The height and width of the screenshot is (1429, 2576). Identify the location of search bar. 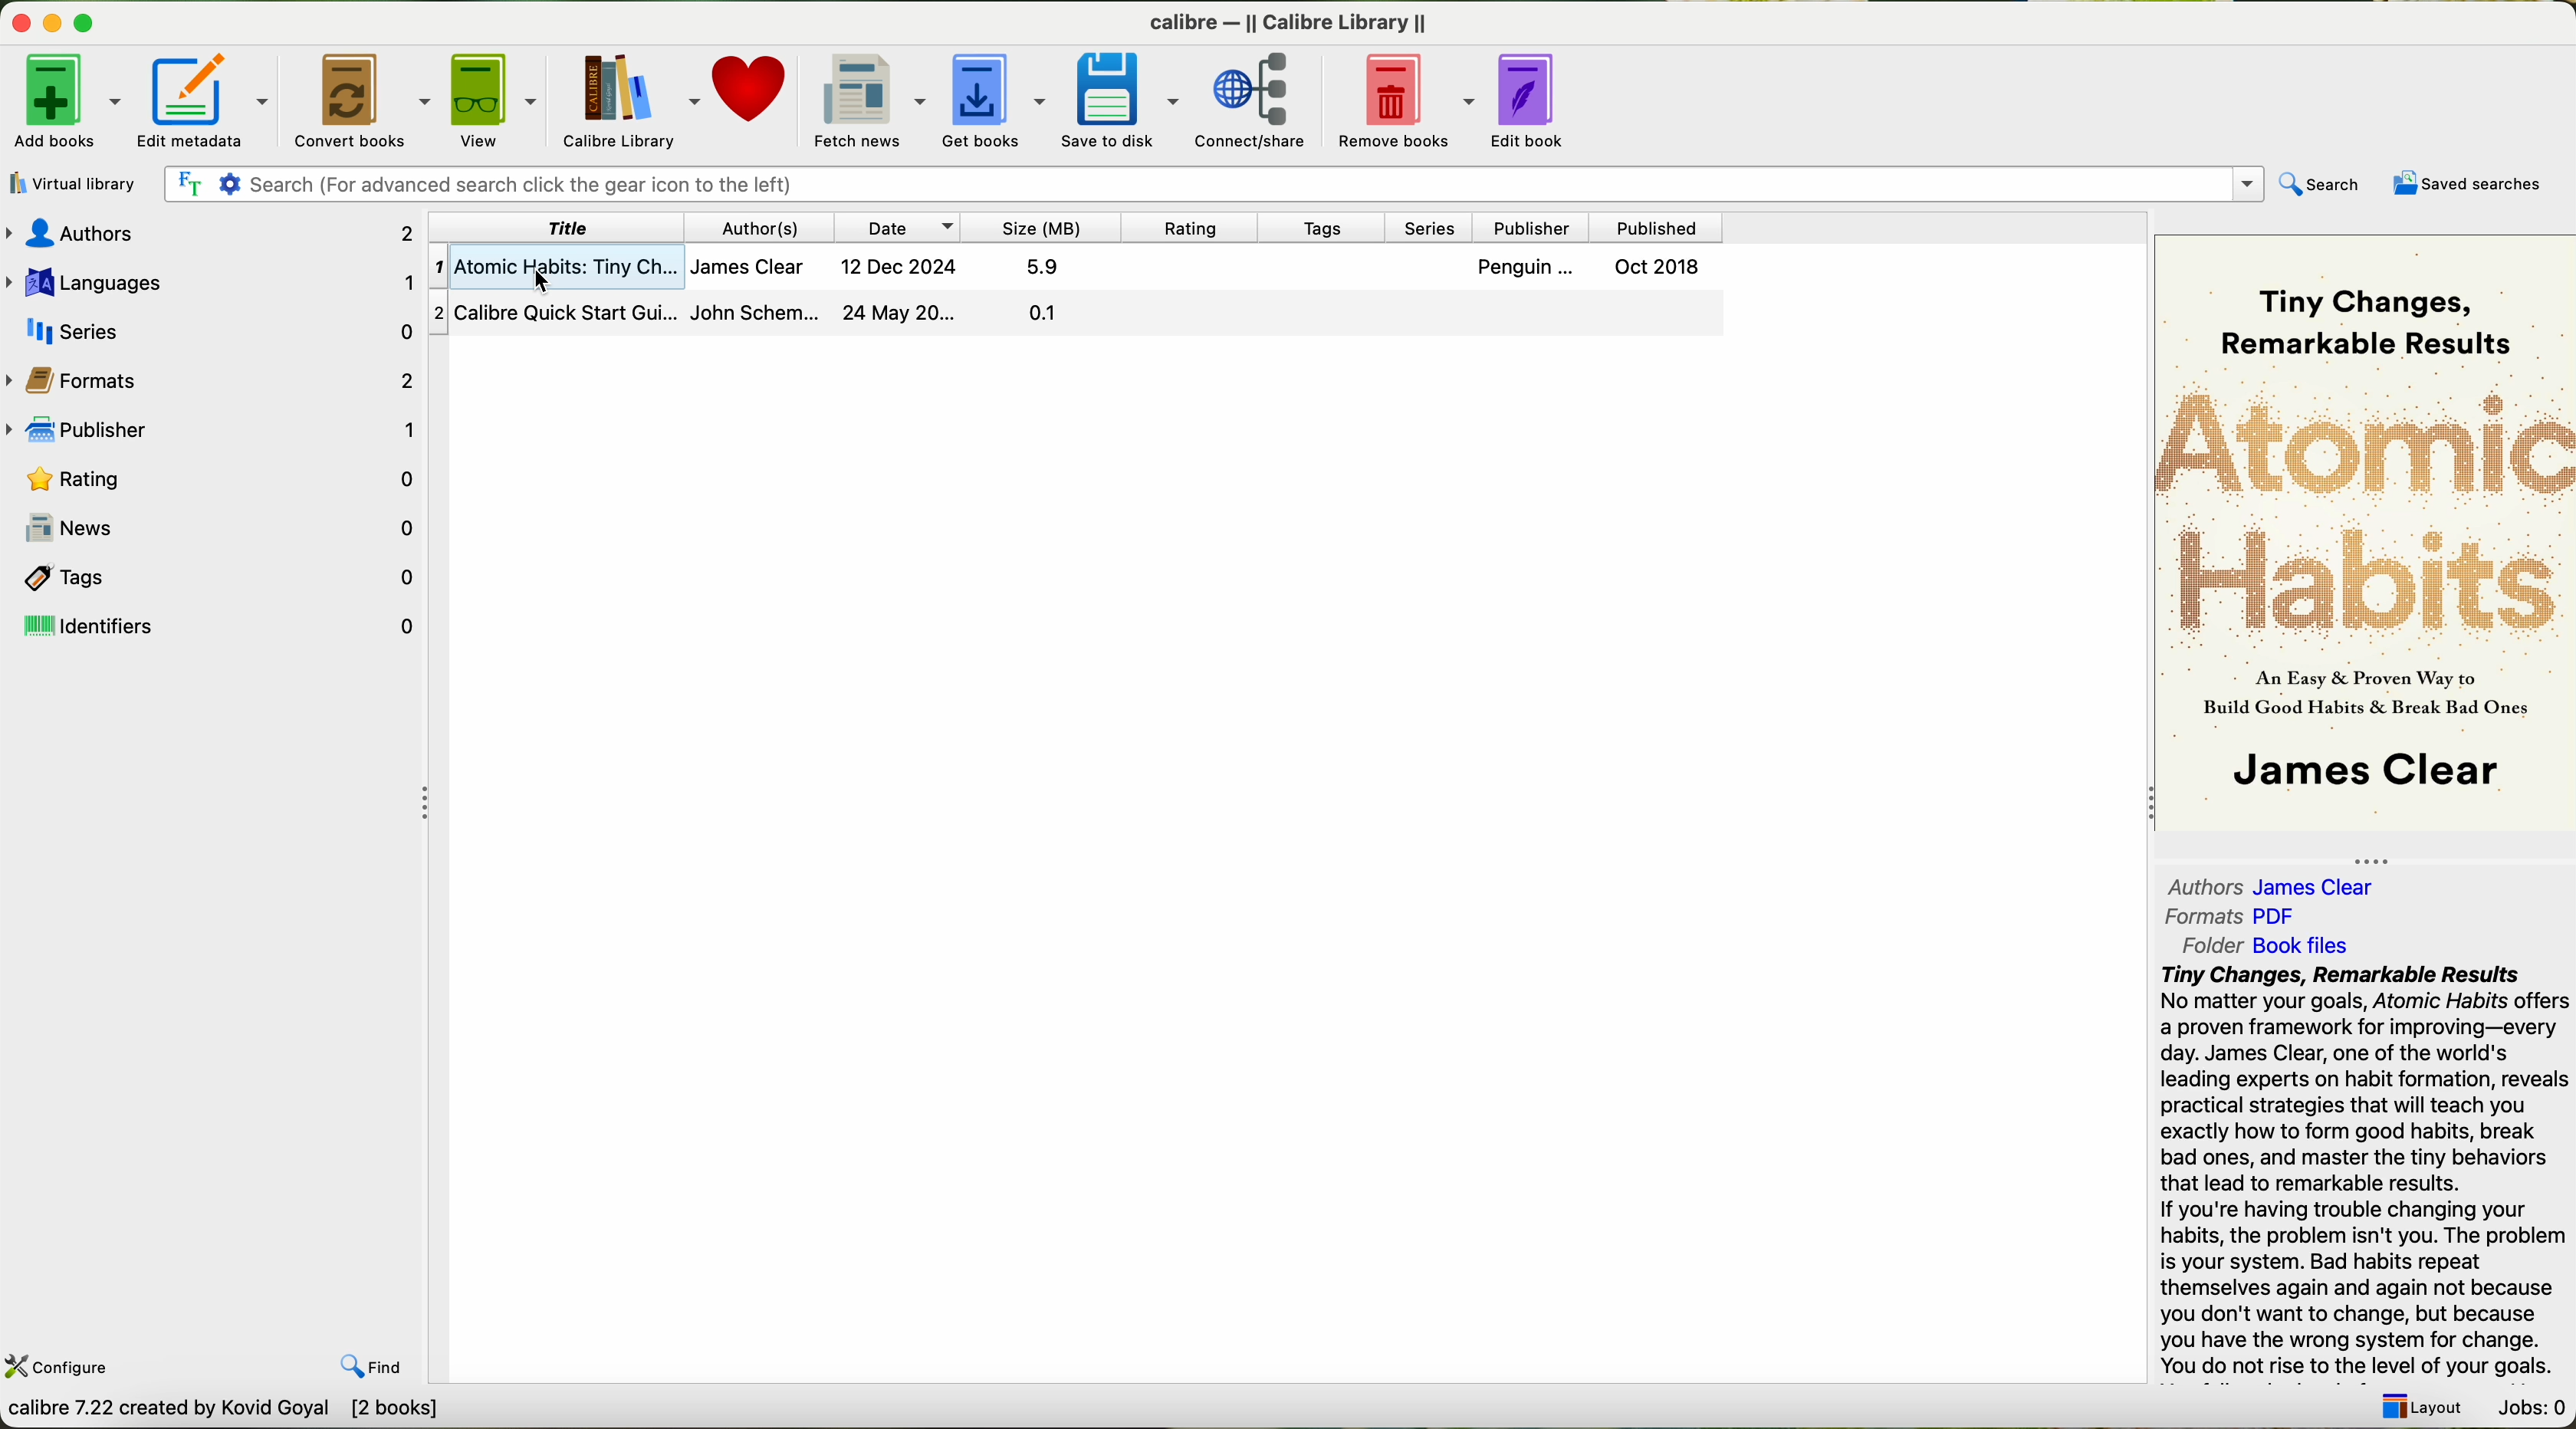
(1214, 184).